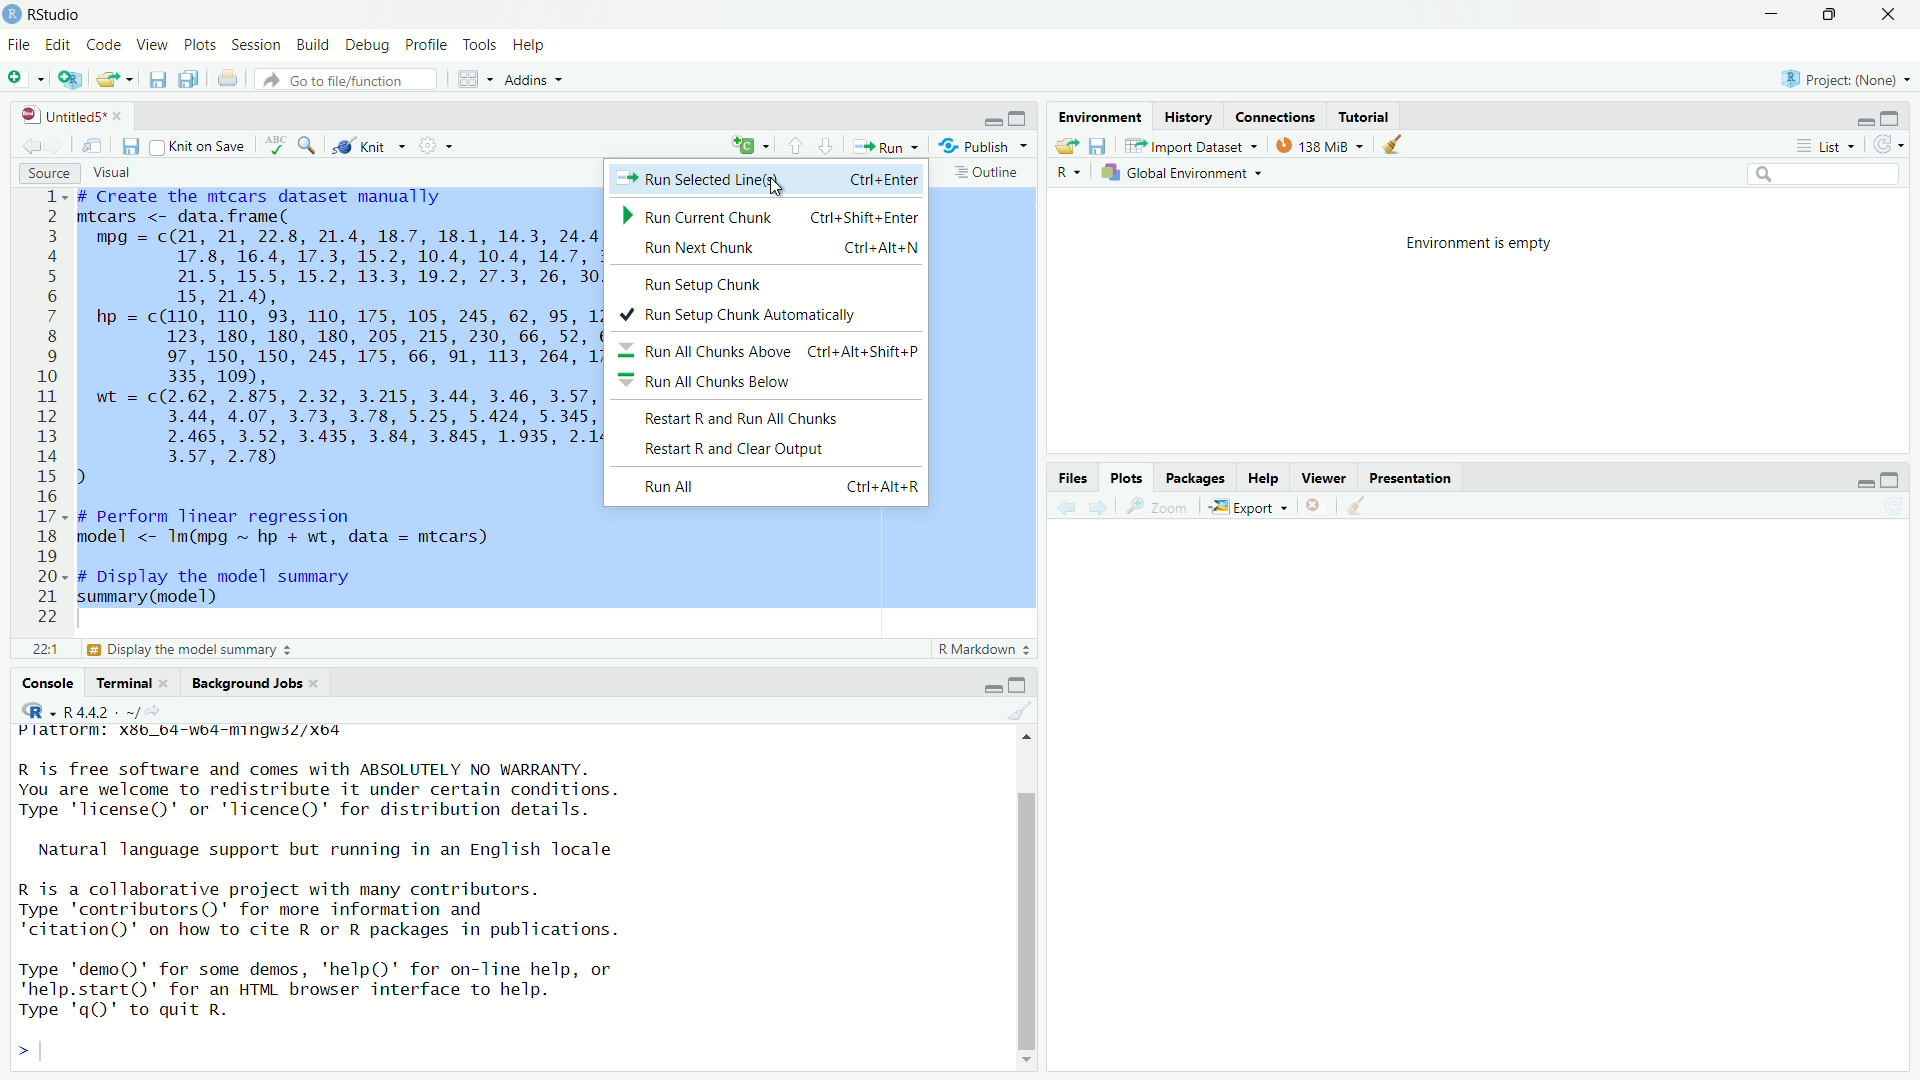 The image size is (1920, 1080). Describe the element at coordinates (478, 44) in the screenshot. I see `tools` at that location.